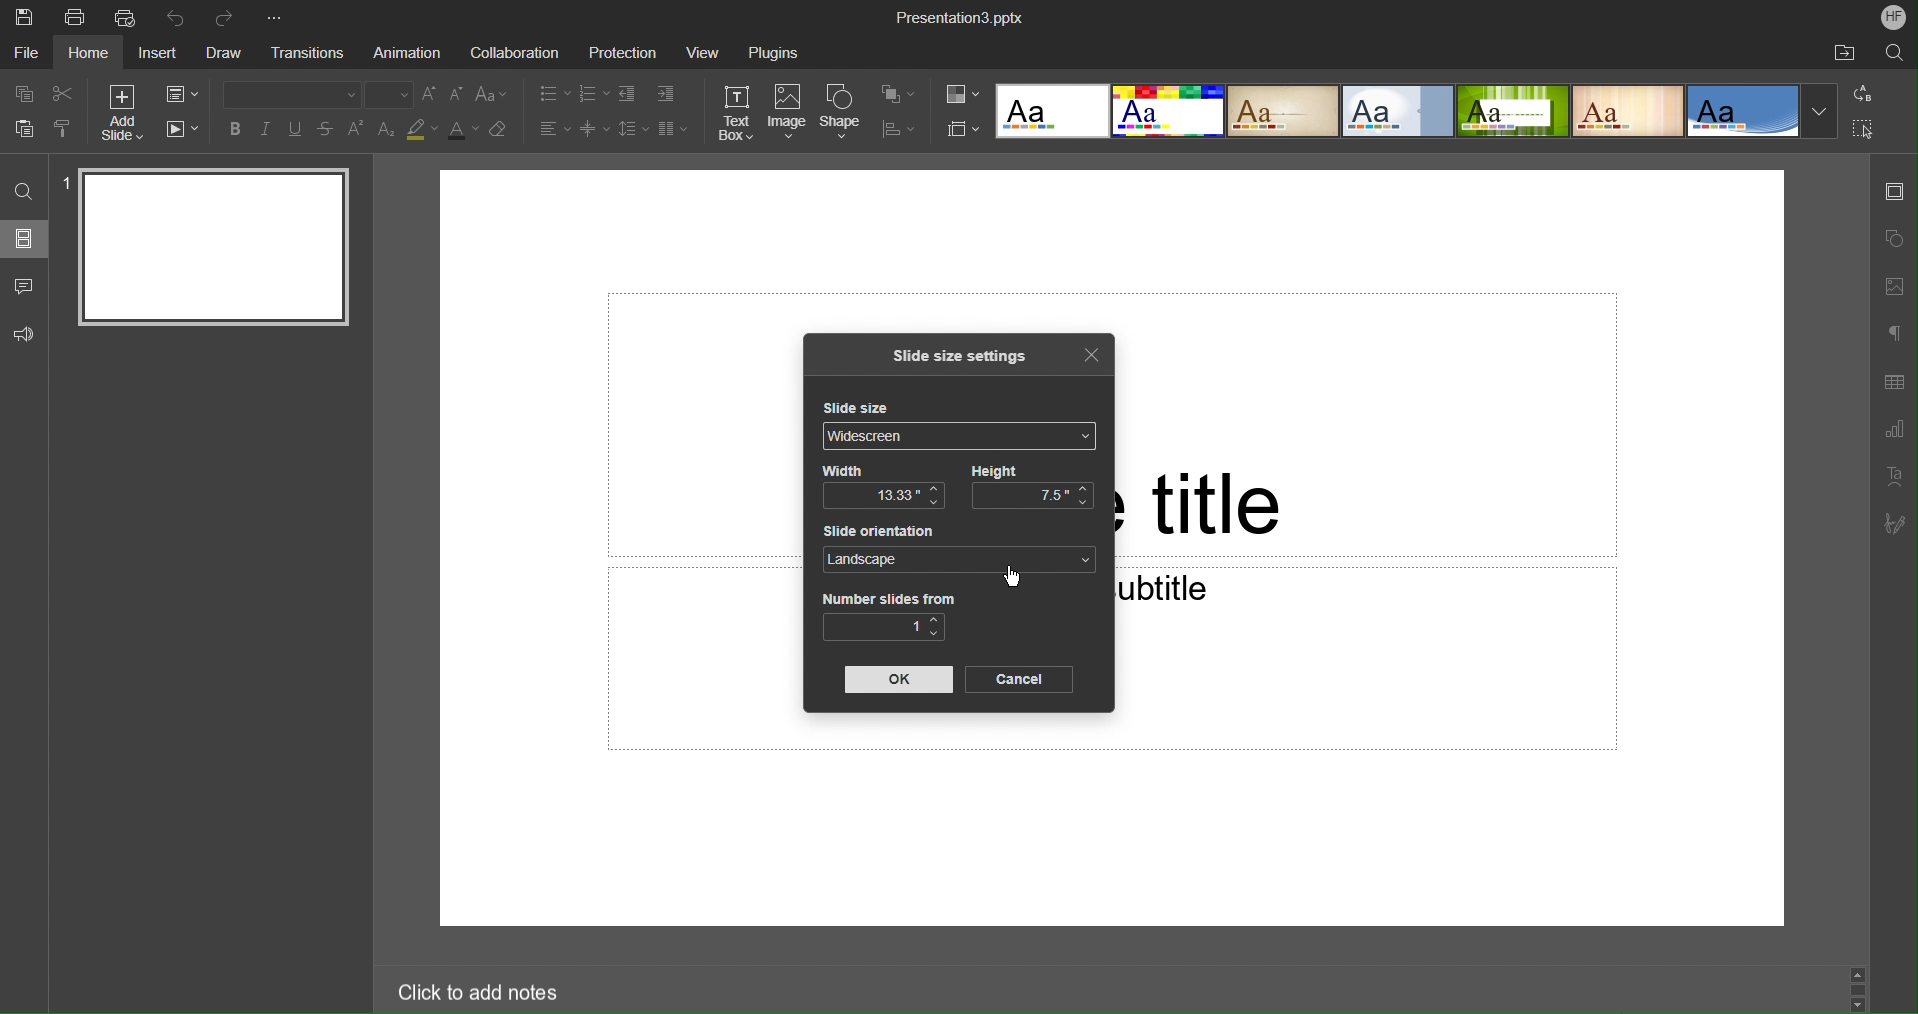  Describe the element at coordinates (24, 334) in the screenshot. I see `Feedback and Support` at that location.